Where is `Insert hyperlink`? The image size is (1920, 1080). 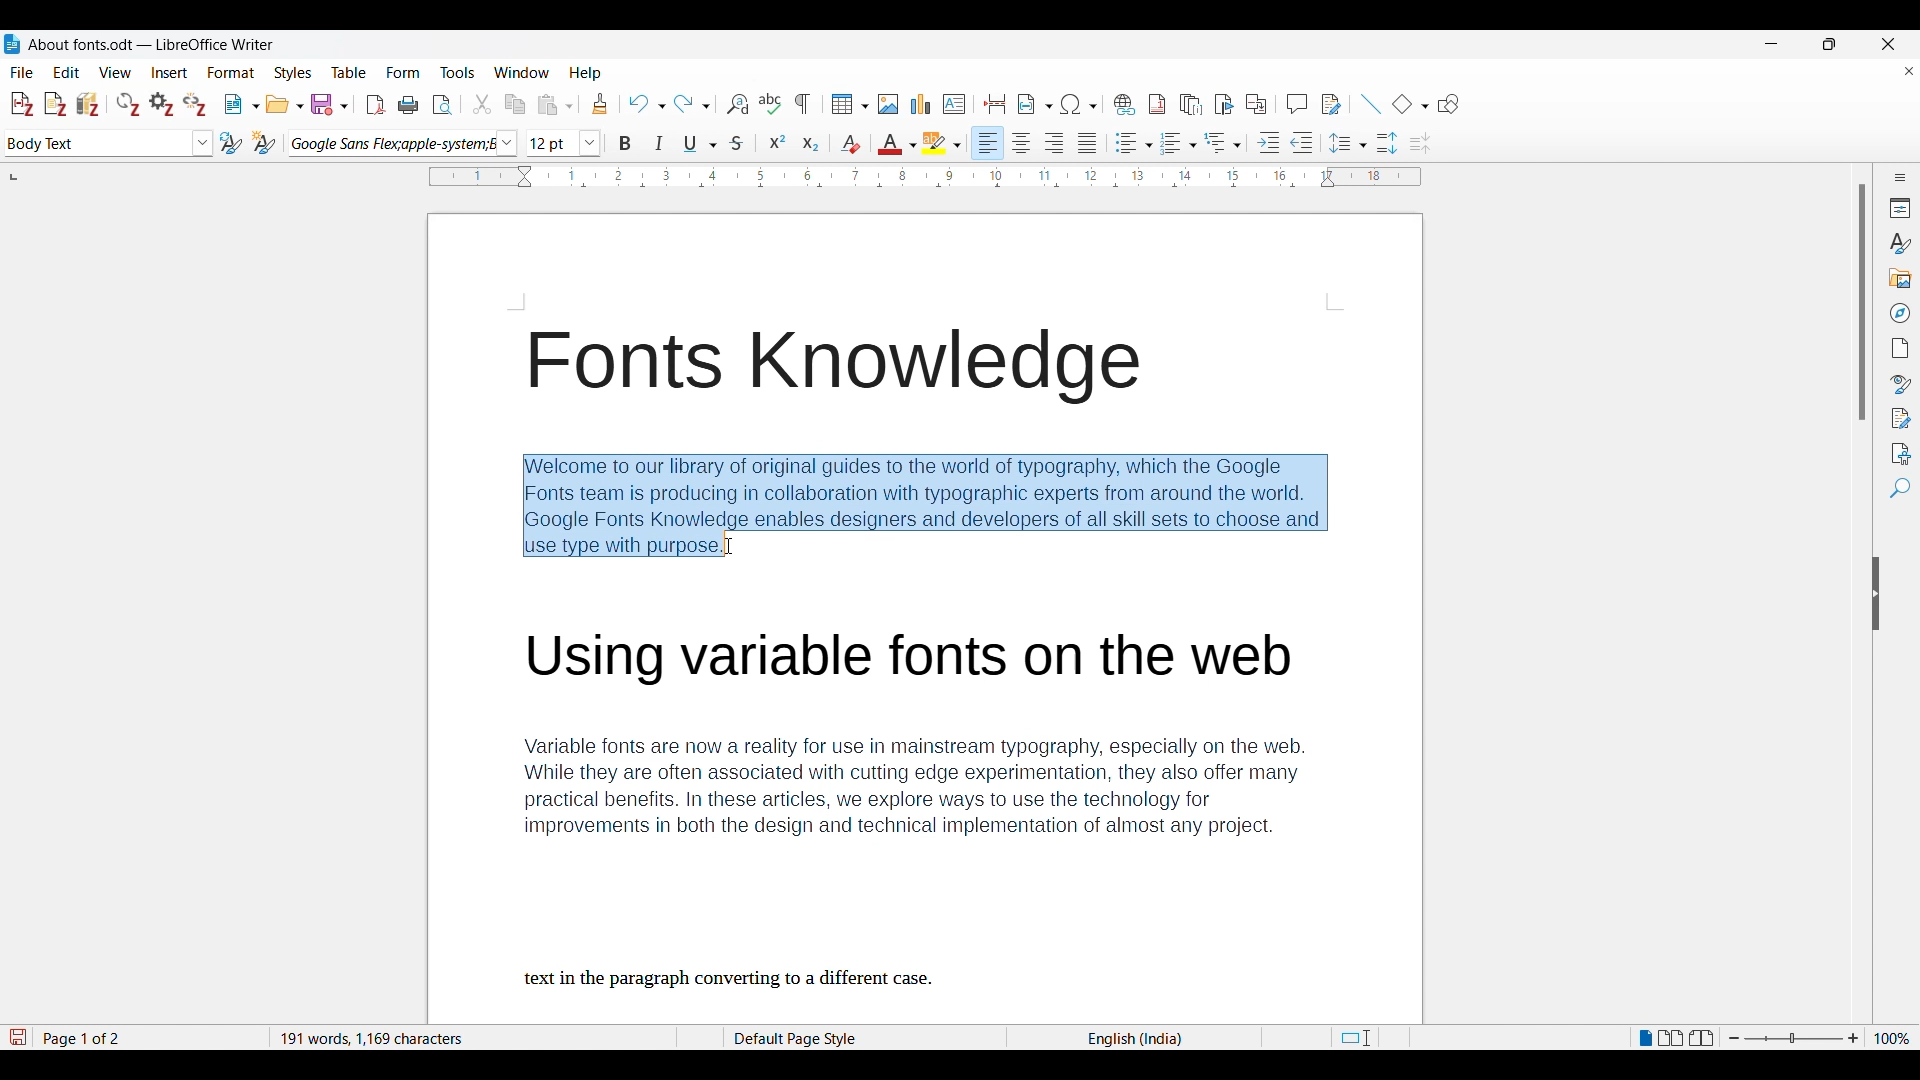
Insert hyperlink is located at coordinates (1124, 104).